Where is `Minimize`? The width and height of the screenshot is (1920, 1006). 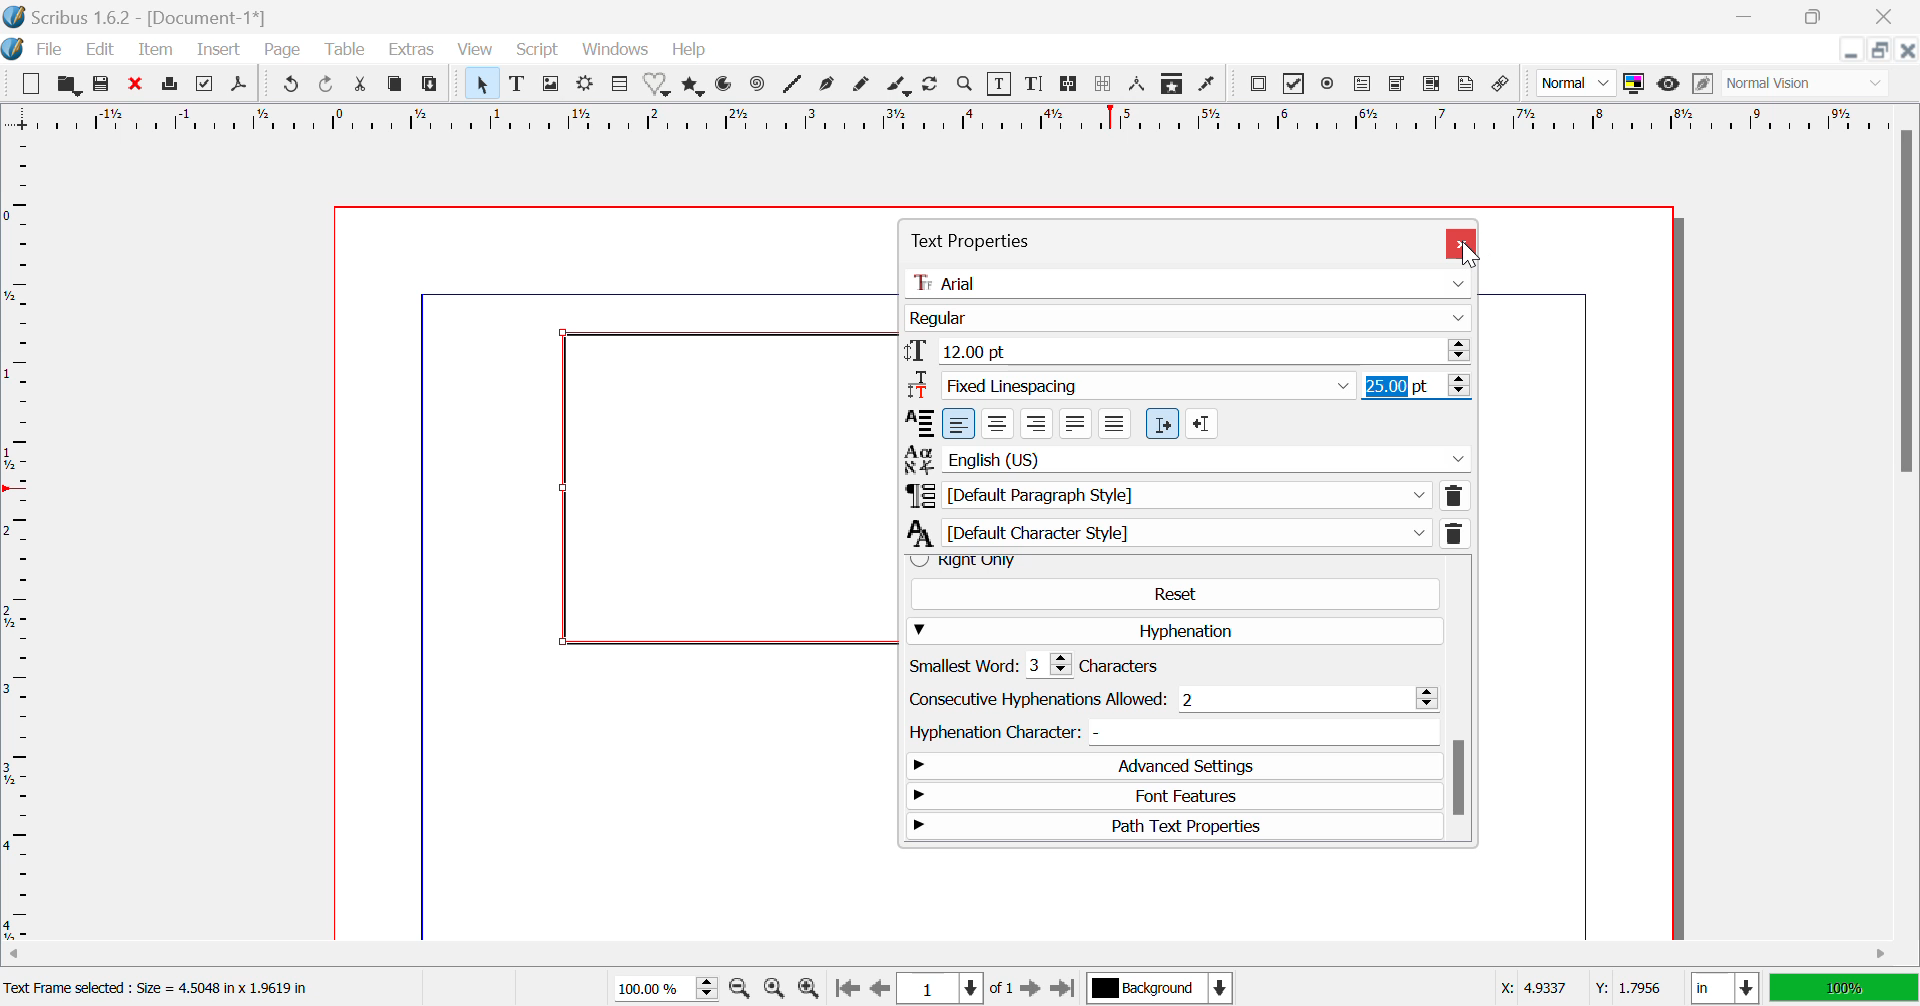 Minimize is located at coordinates (1814, 15).